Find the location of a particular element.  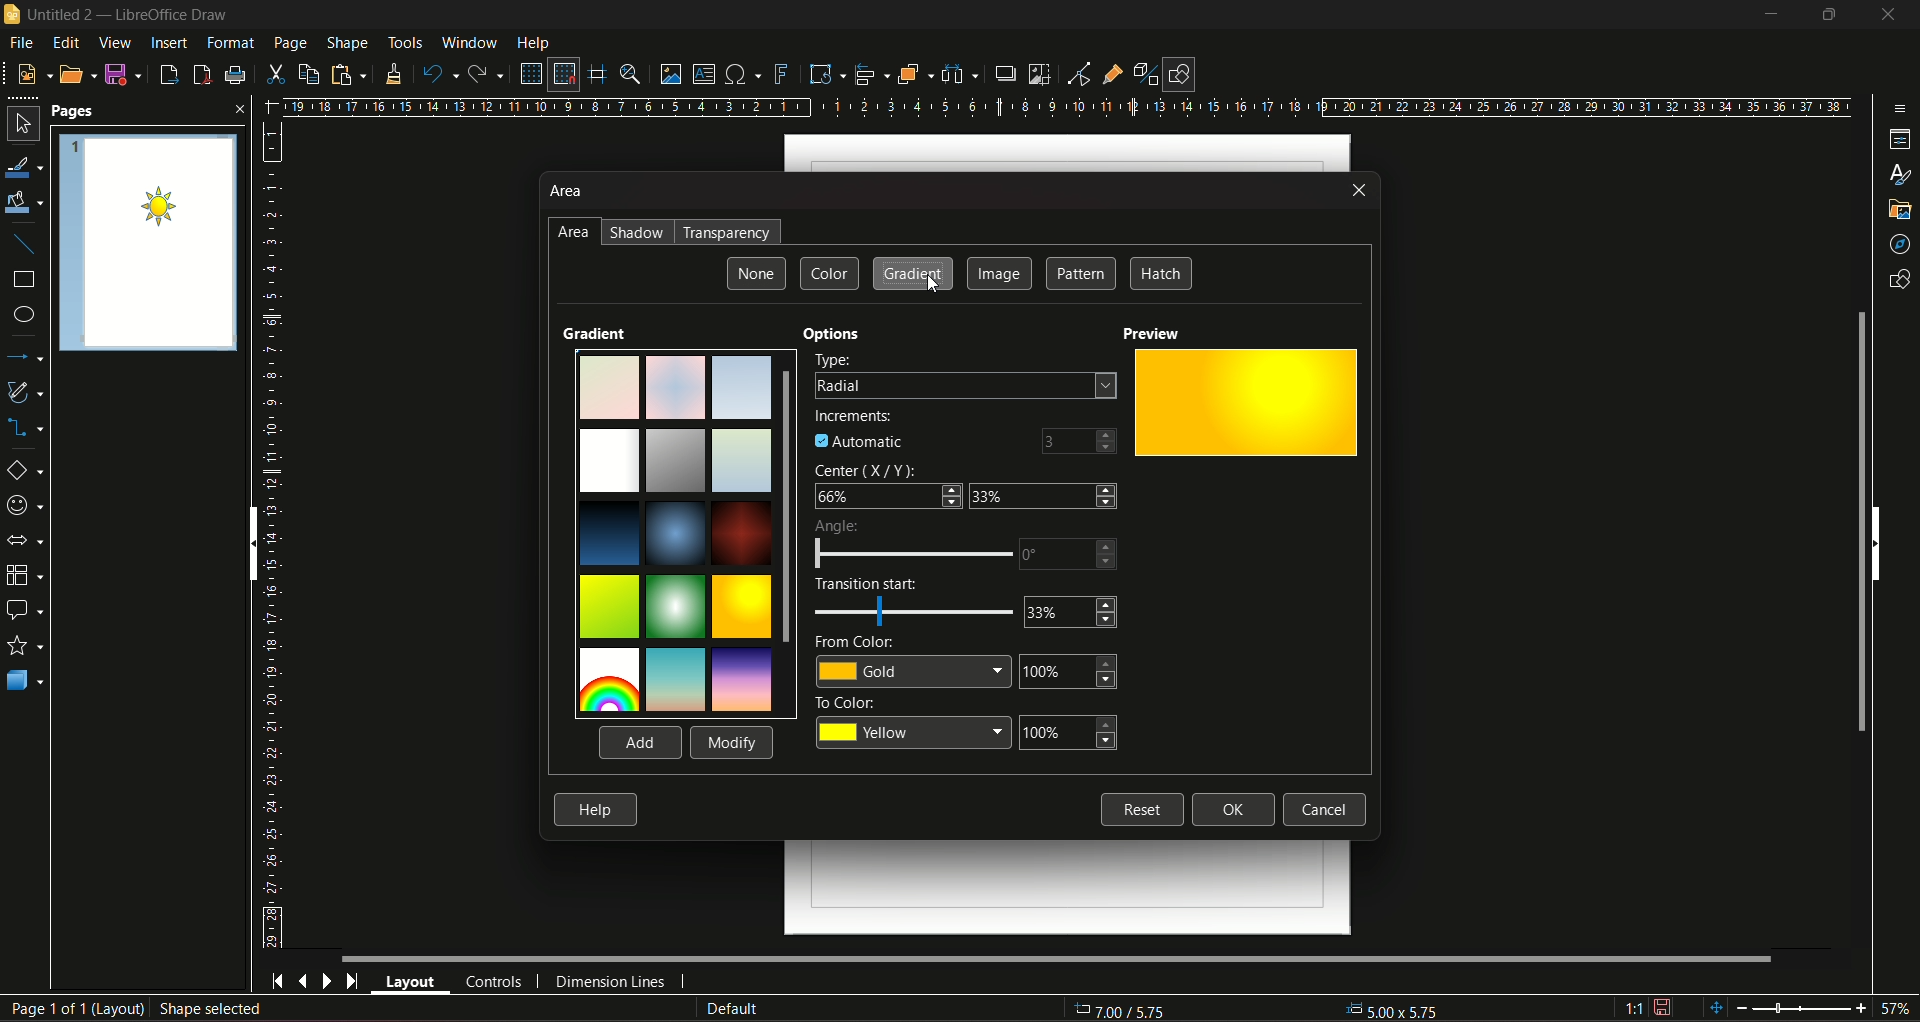

area is located at coordinates (568, 191).